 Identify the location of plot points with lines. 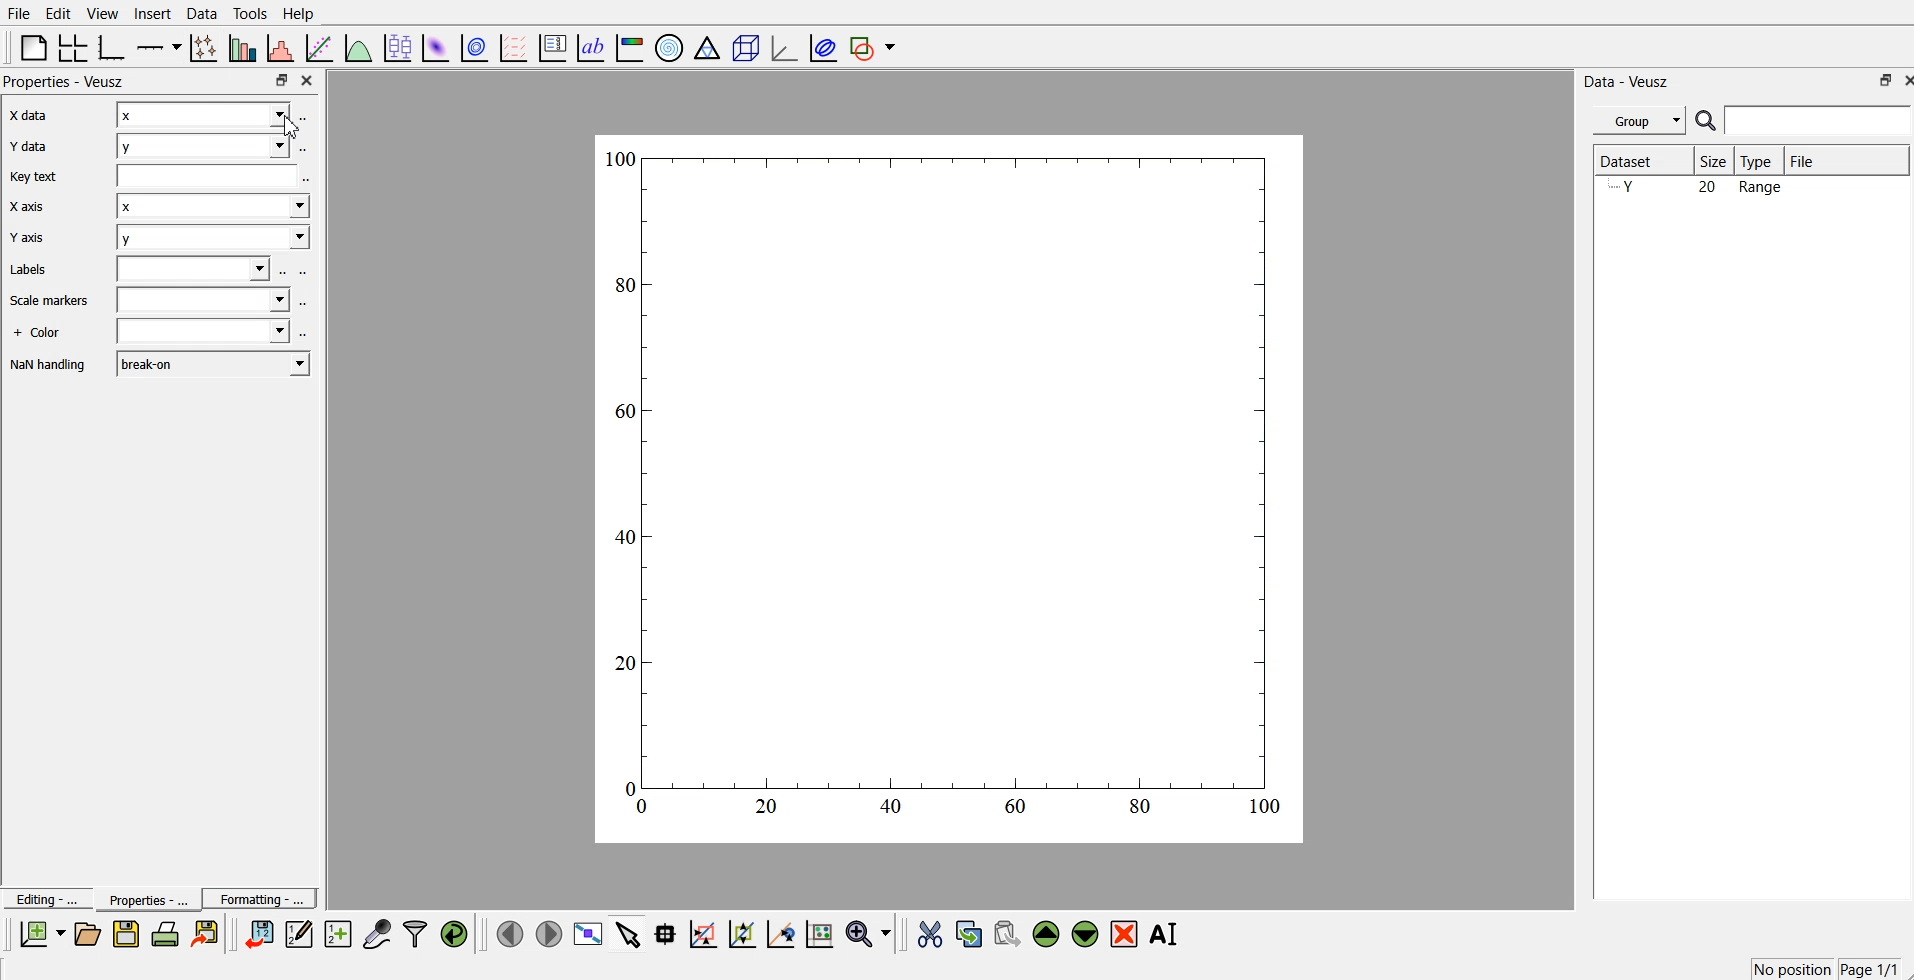
(205, 48).